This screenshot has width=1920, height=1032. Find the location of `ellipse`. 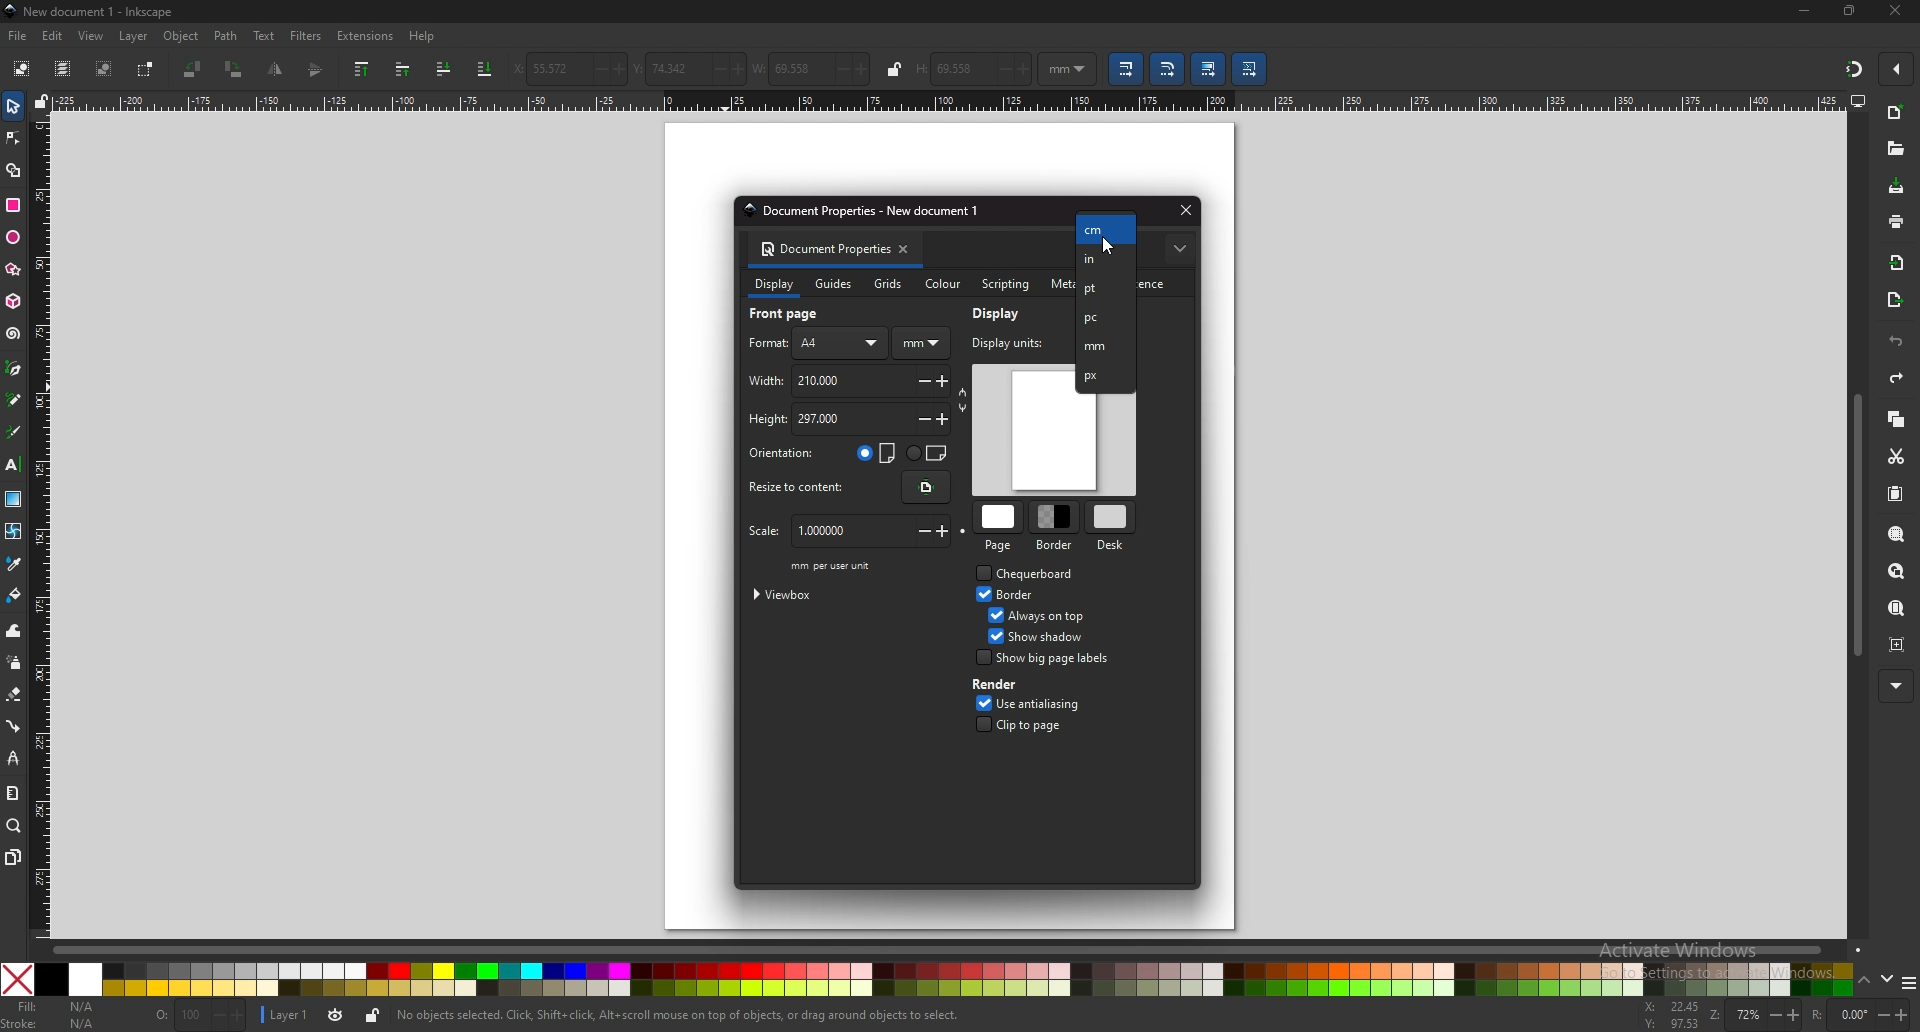

ellipse is located at coordinates (13, 237).